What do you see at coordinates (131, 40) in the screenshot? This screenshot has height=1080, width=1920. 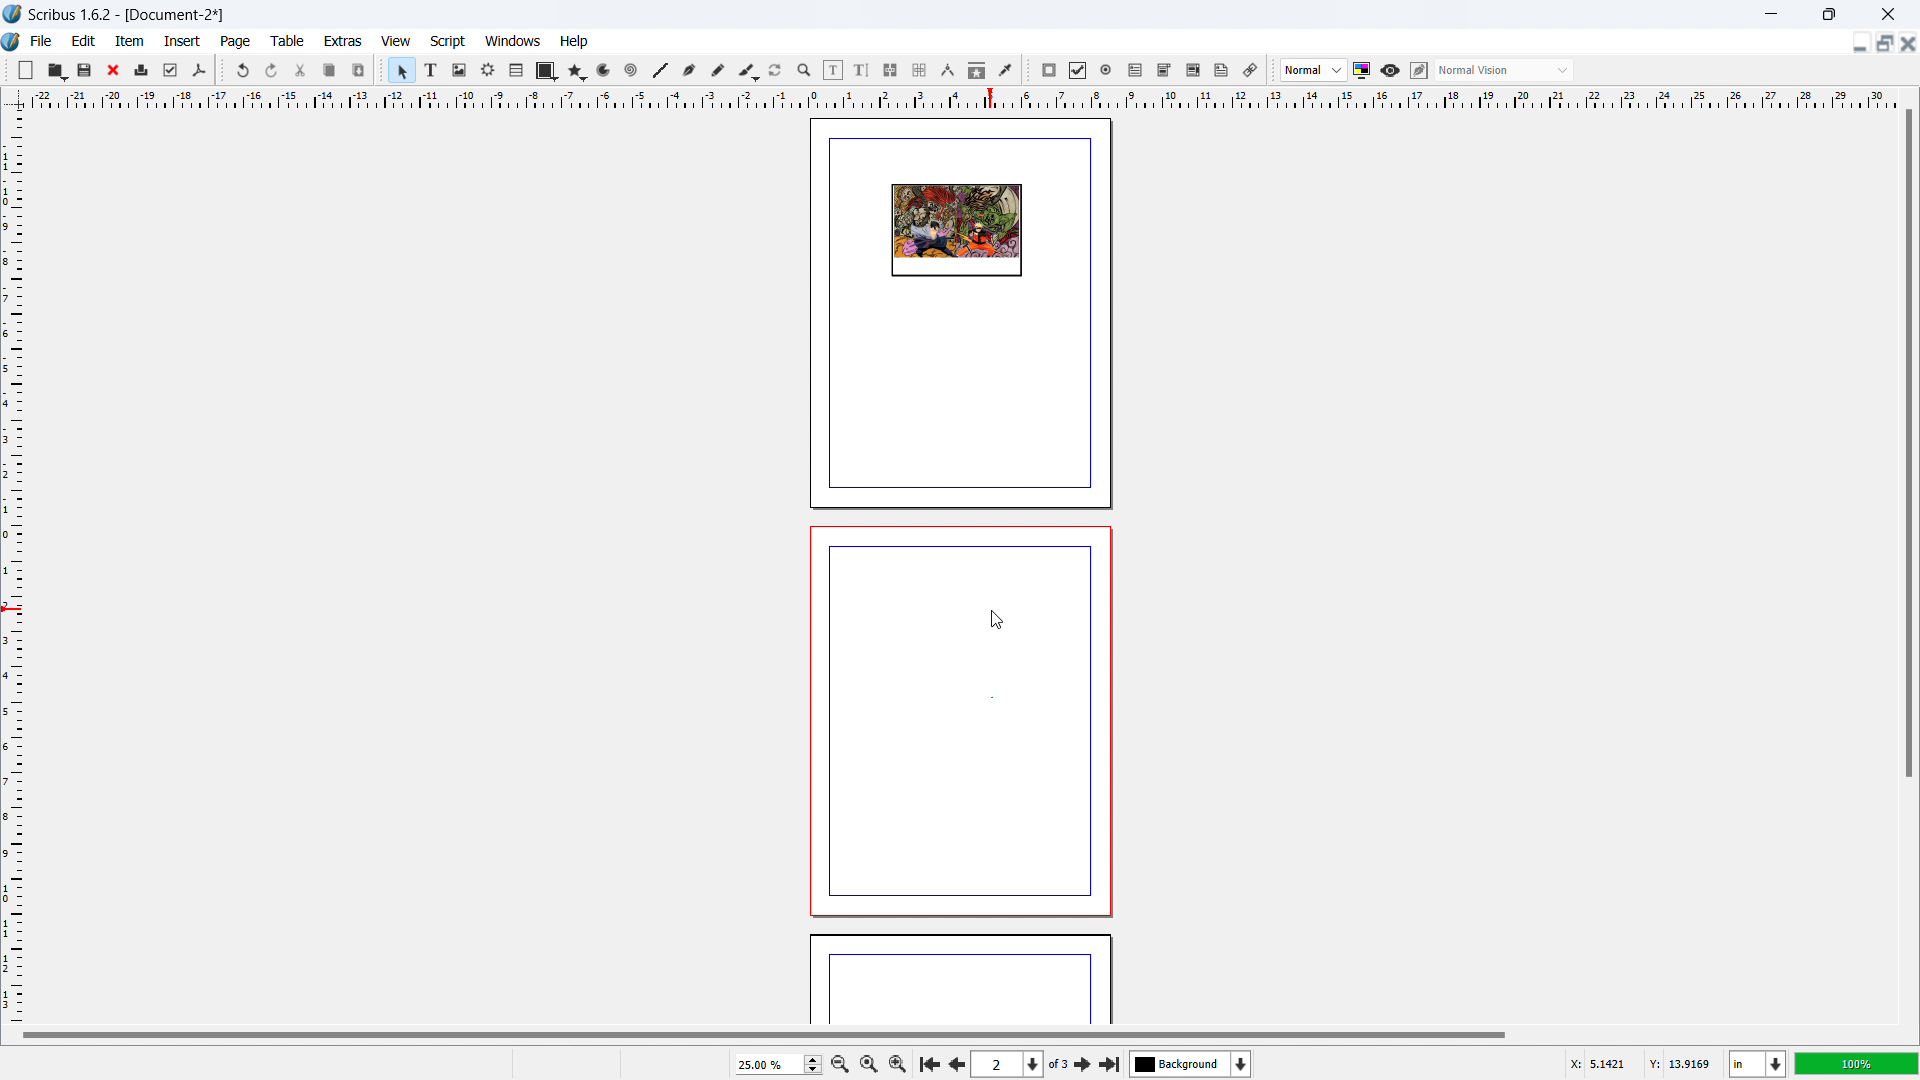 I see `item` at bounding box center [131, 40].